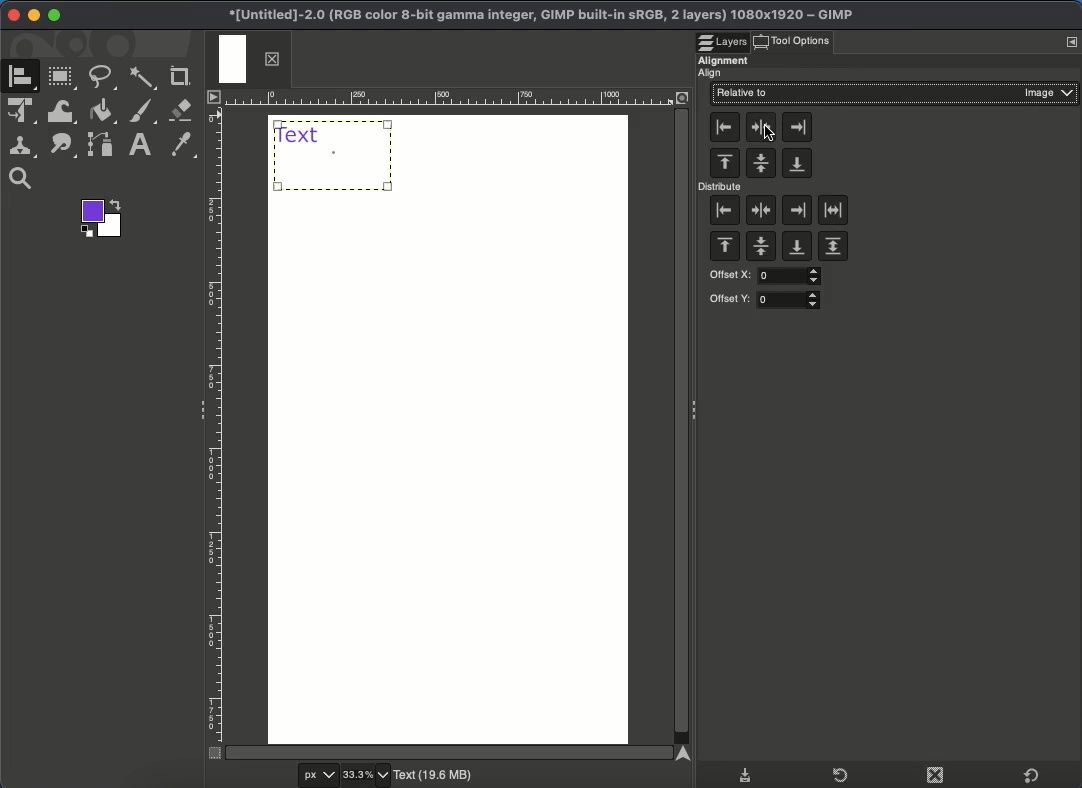  I want to click on Align to the top, so click(725, 164).